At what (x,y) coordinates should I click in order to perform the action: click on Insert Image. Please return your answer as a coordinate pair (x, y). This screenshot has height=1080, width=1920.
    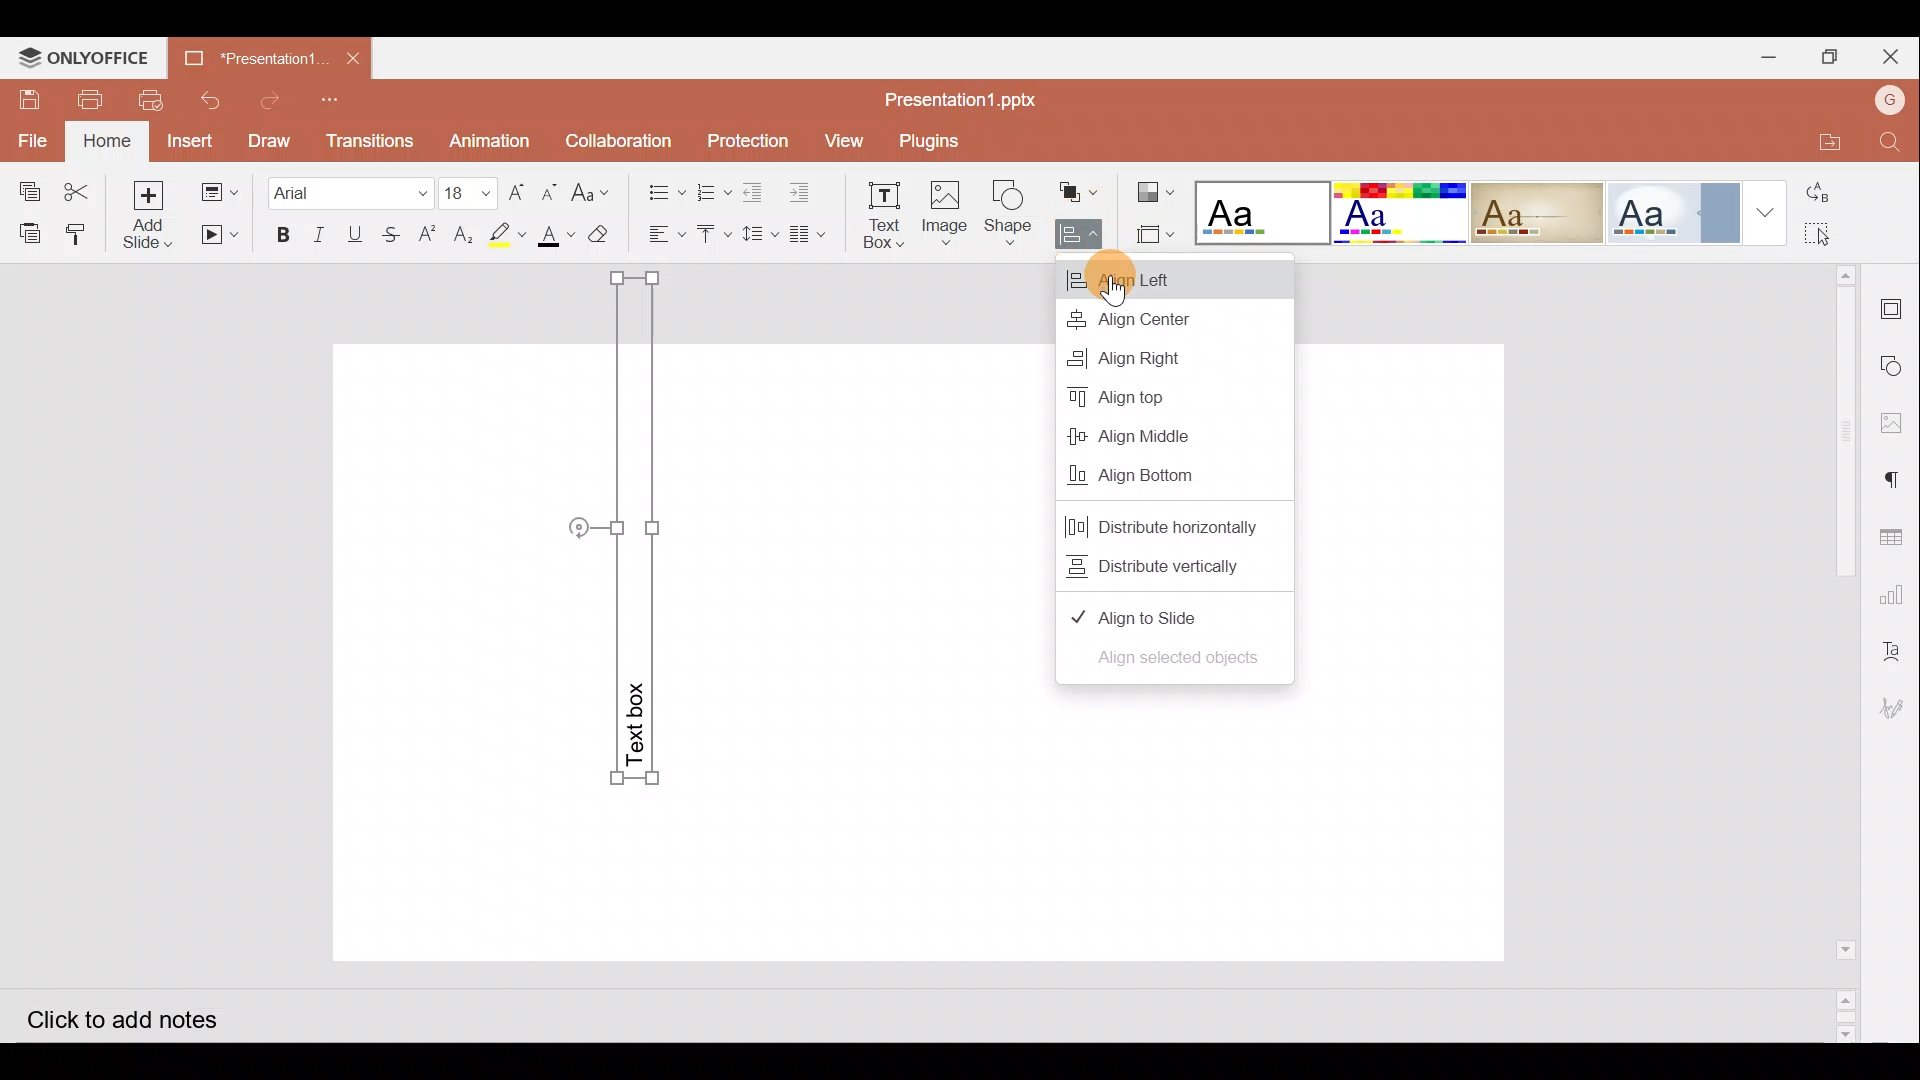
    Looking at the image, I should click on (943, 214).